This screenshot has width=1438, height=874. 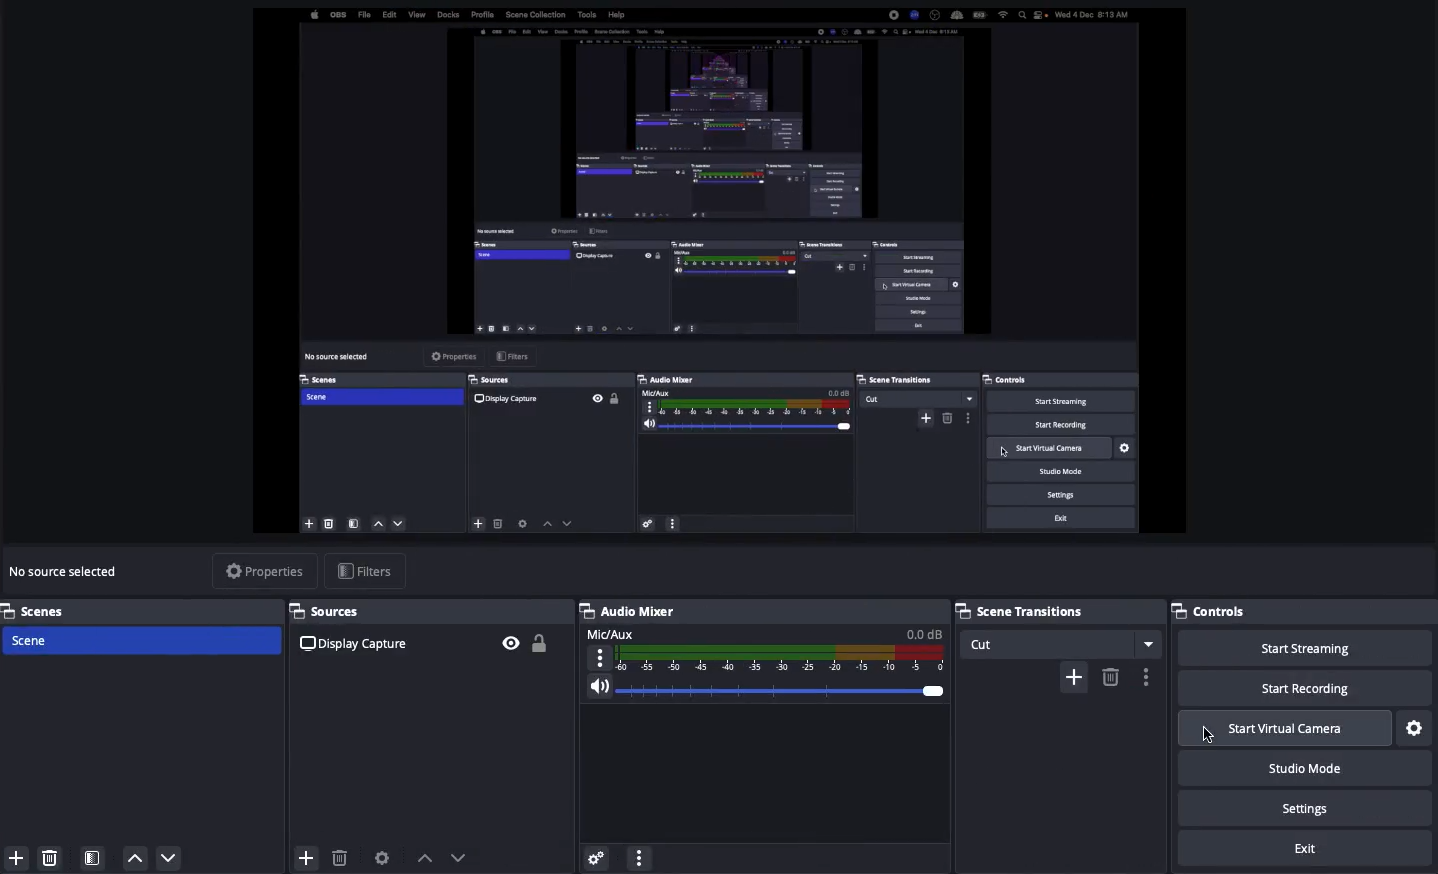 I want to click on Start streaming, so click(x=1309, y=649).